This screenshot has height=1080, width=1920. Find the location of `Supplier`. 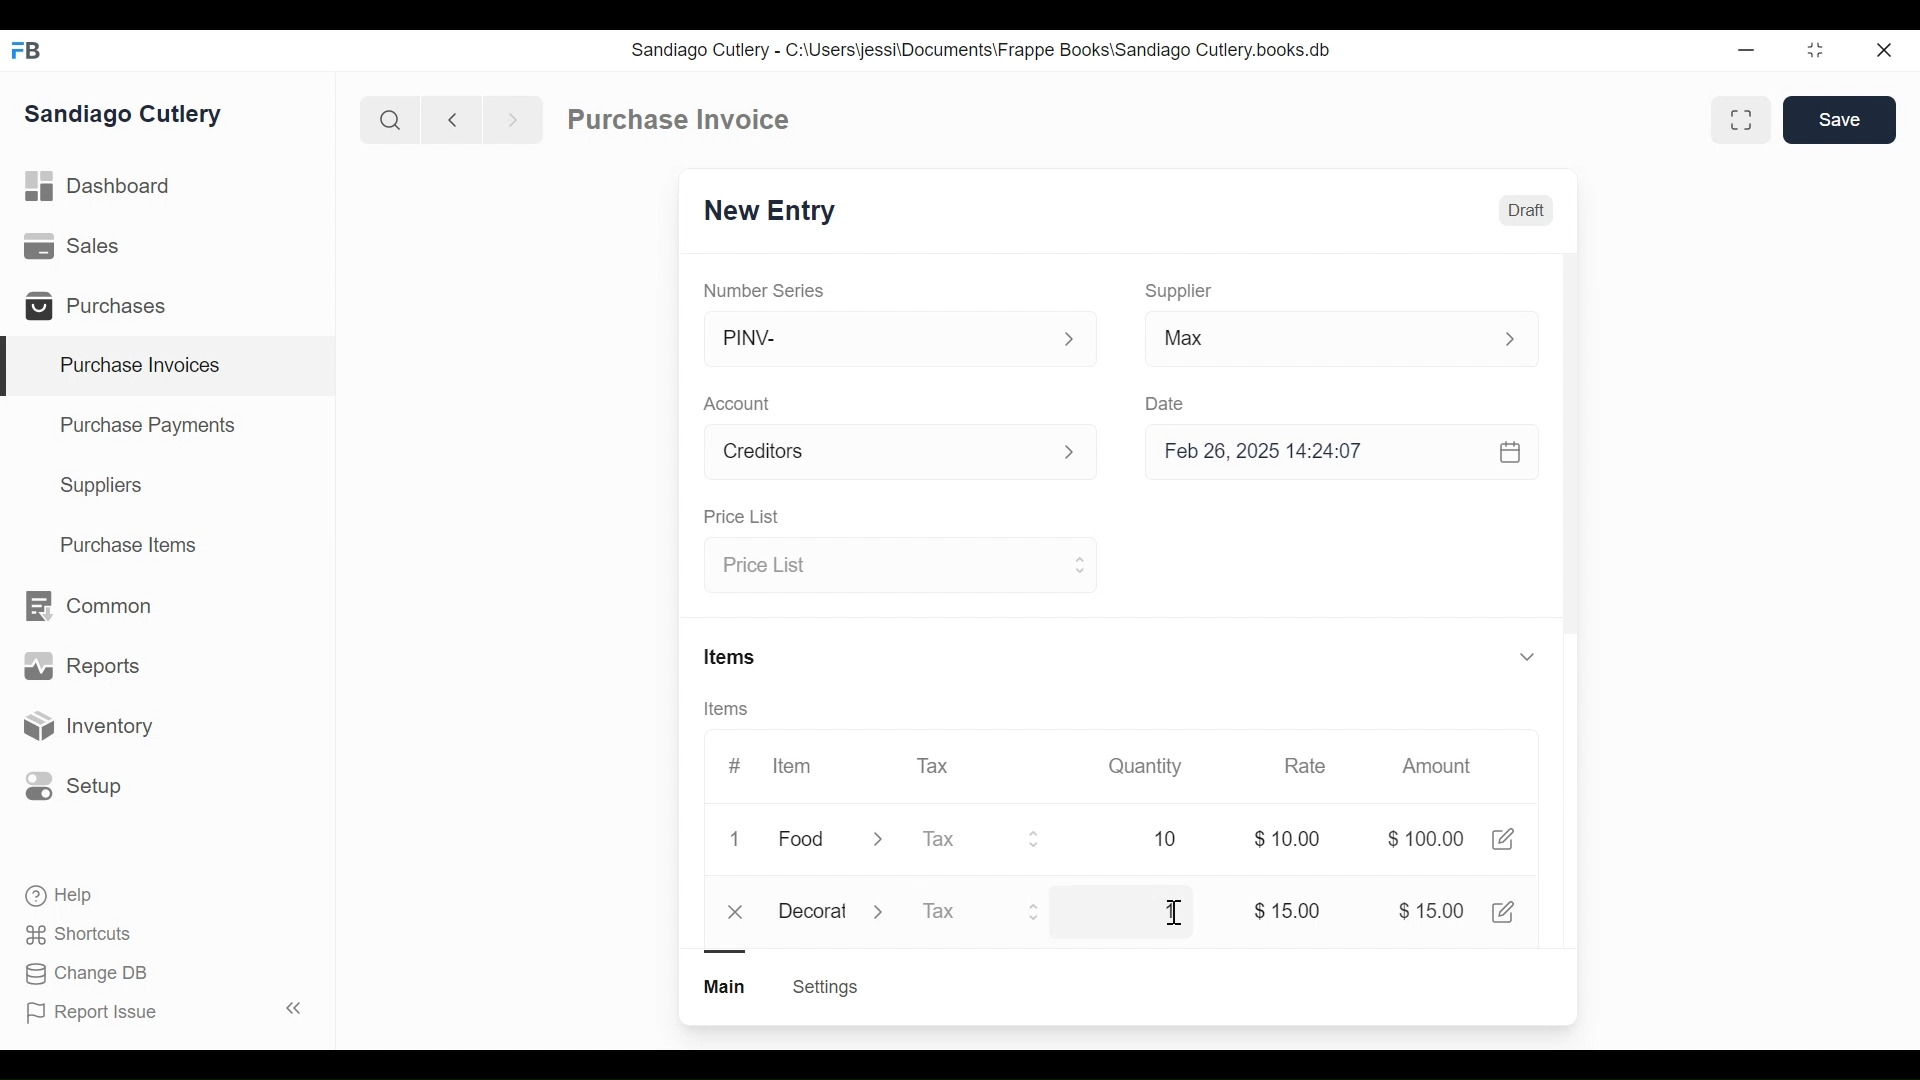

Supplier is located at coordinates (1179, 291).